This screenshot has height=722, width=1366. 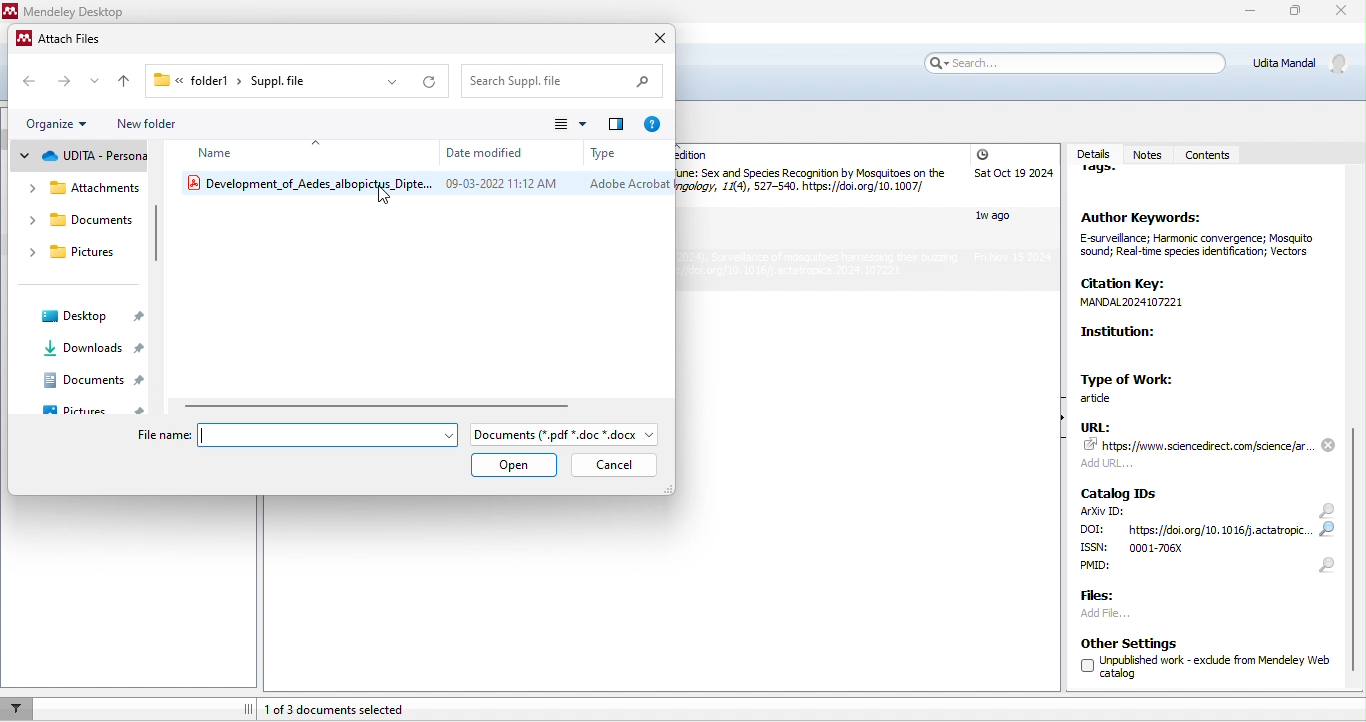 I want to click on change view, so click(x=569, y=124).